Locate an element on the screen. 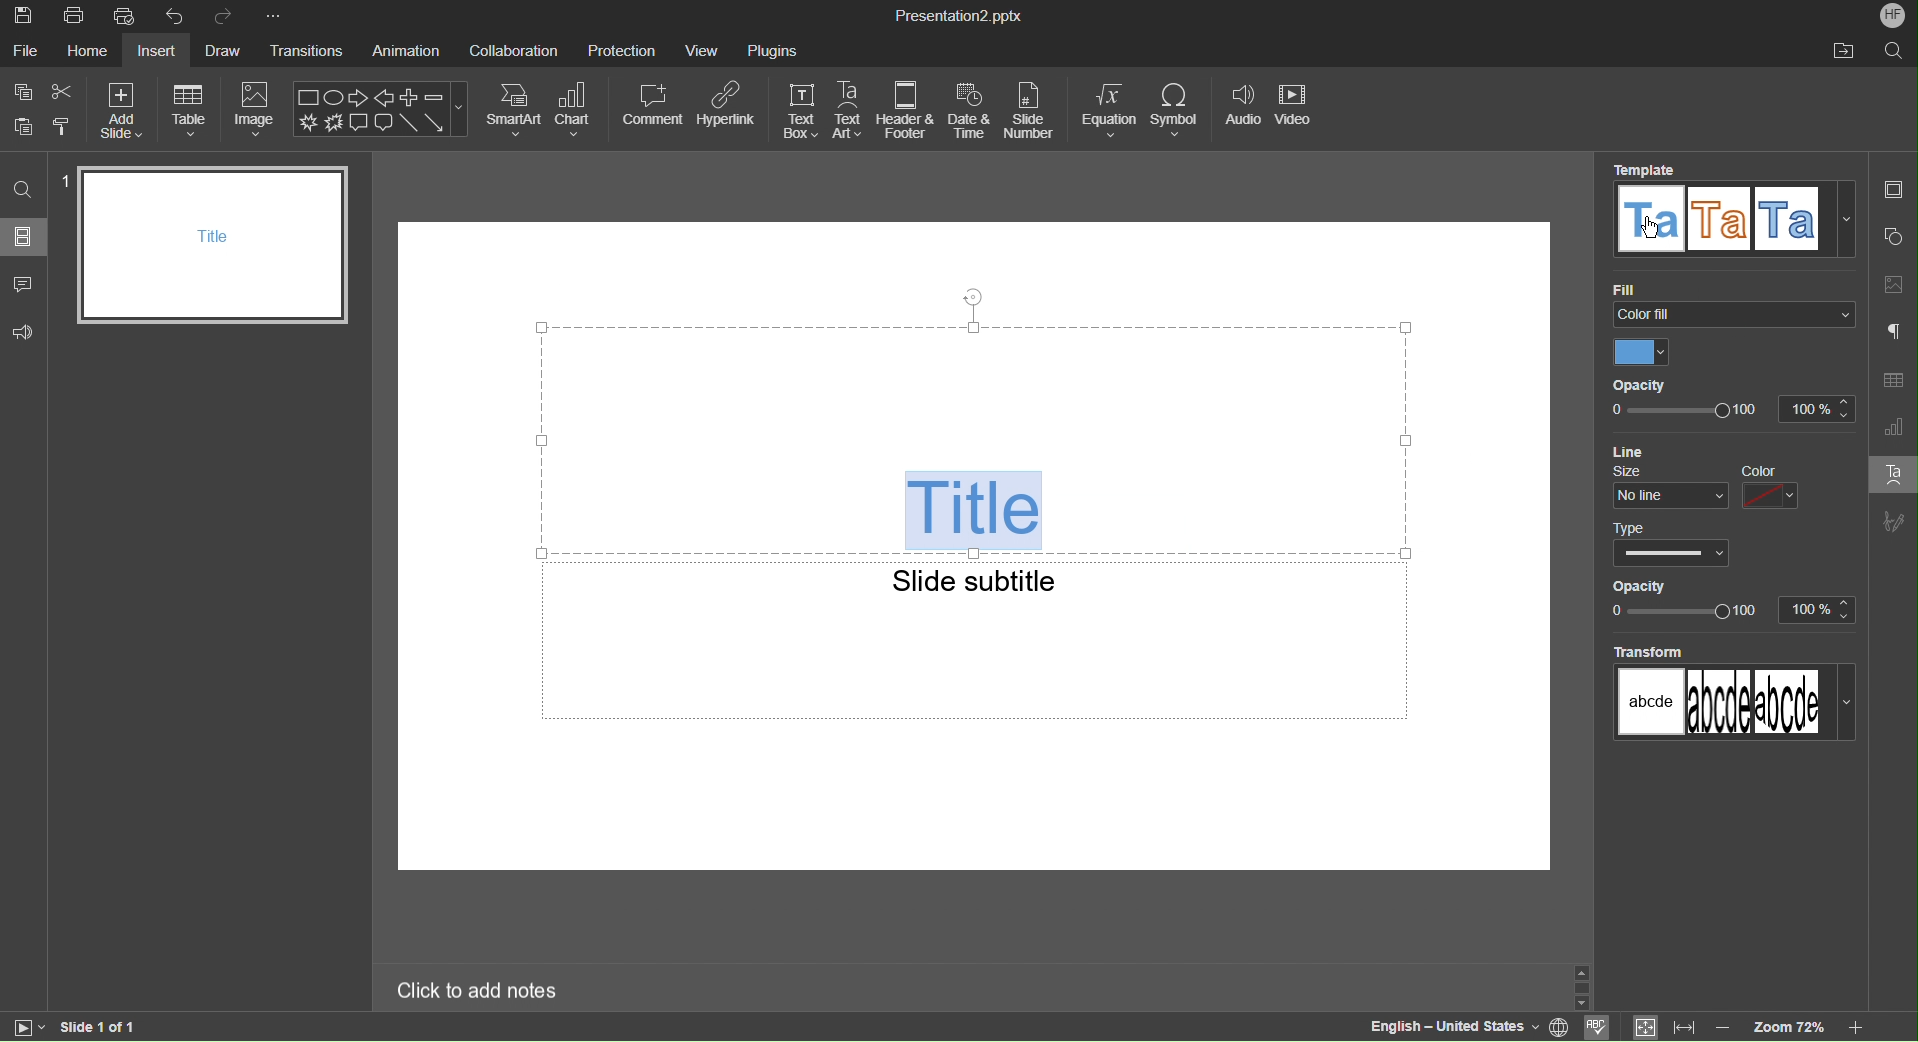 The width and height of the screenshot is (1918, 1042). Slide Number is located at coordinates (1034, 110).